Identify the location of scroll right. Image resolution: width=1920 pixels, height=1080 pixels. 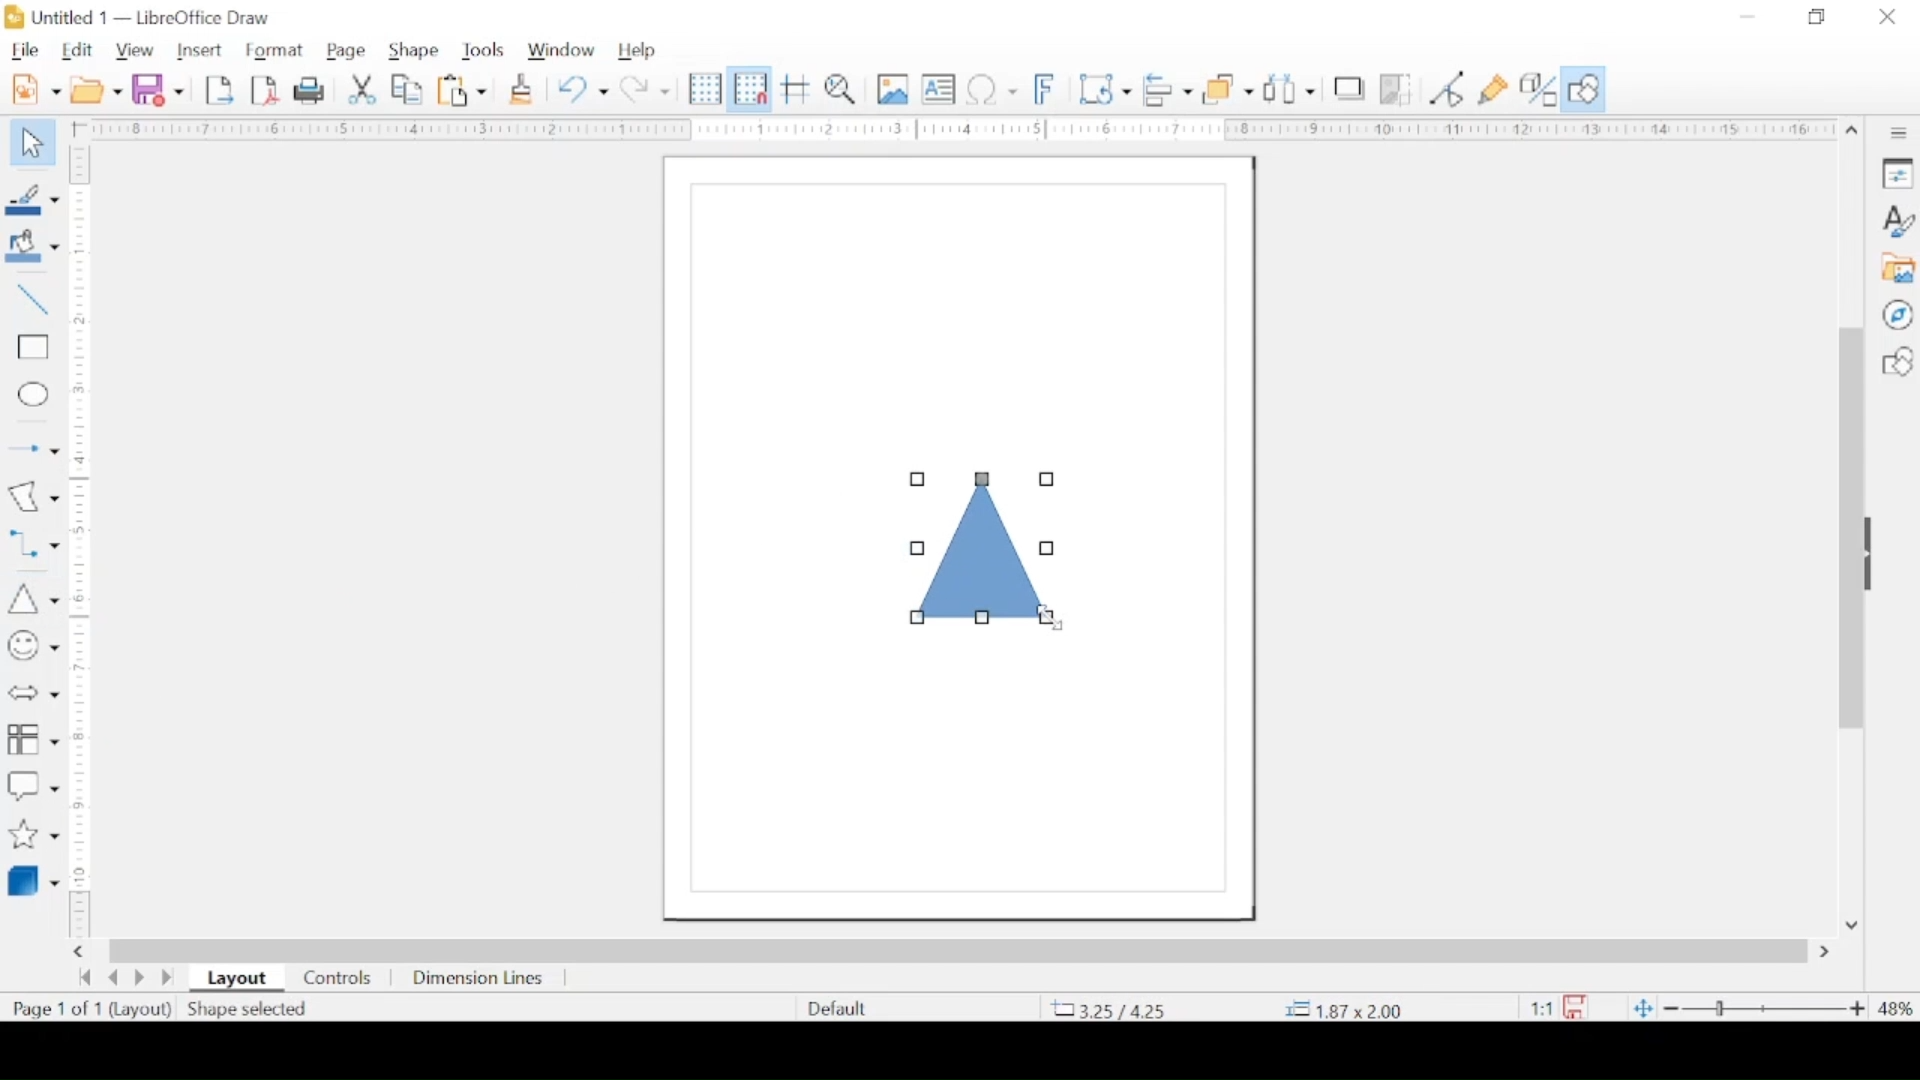
(82, 951).